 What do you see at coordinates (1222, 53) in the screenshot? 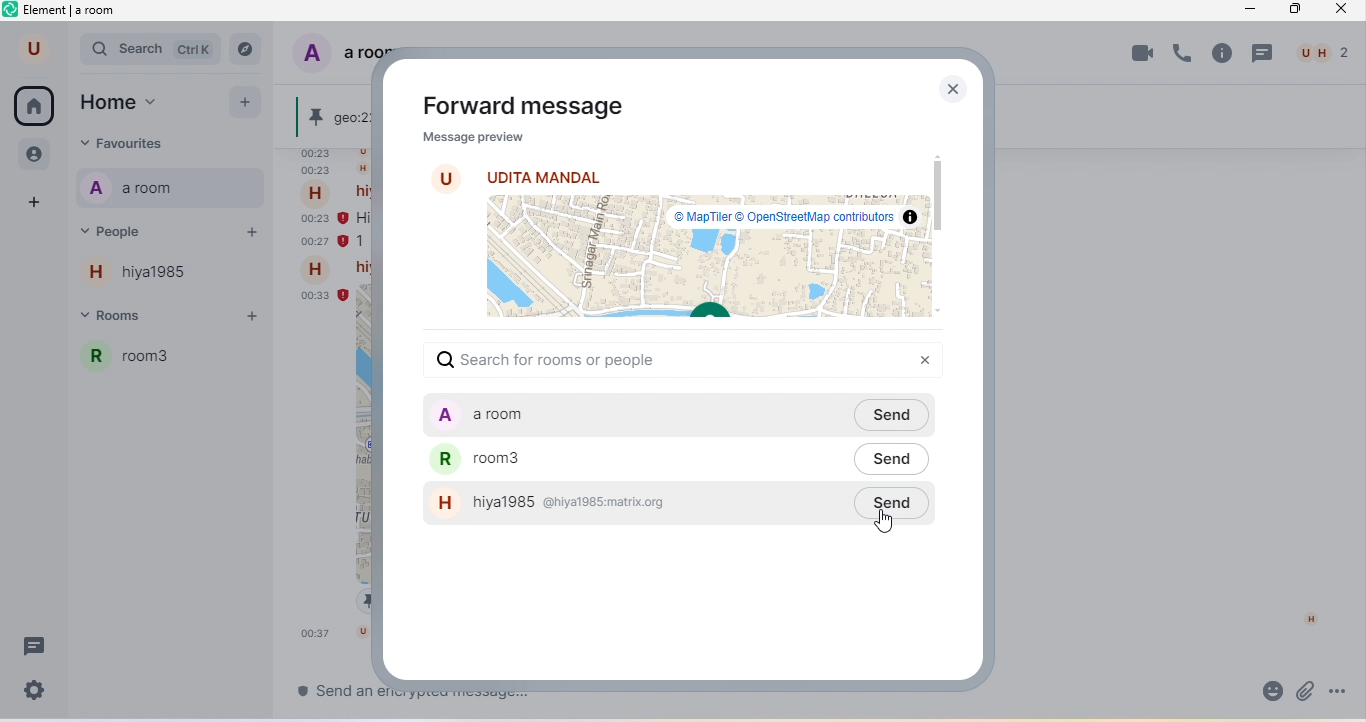
I see `room info` at bounding box center [1222, 53].